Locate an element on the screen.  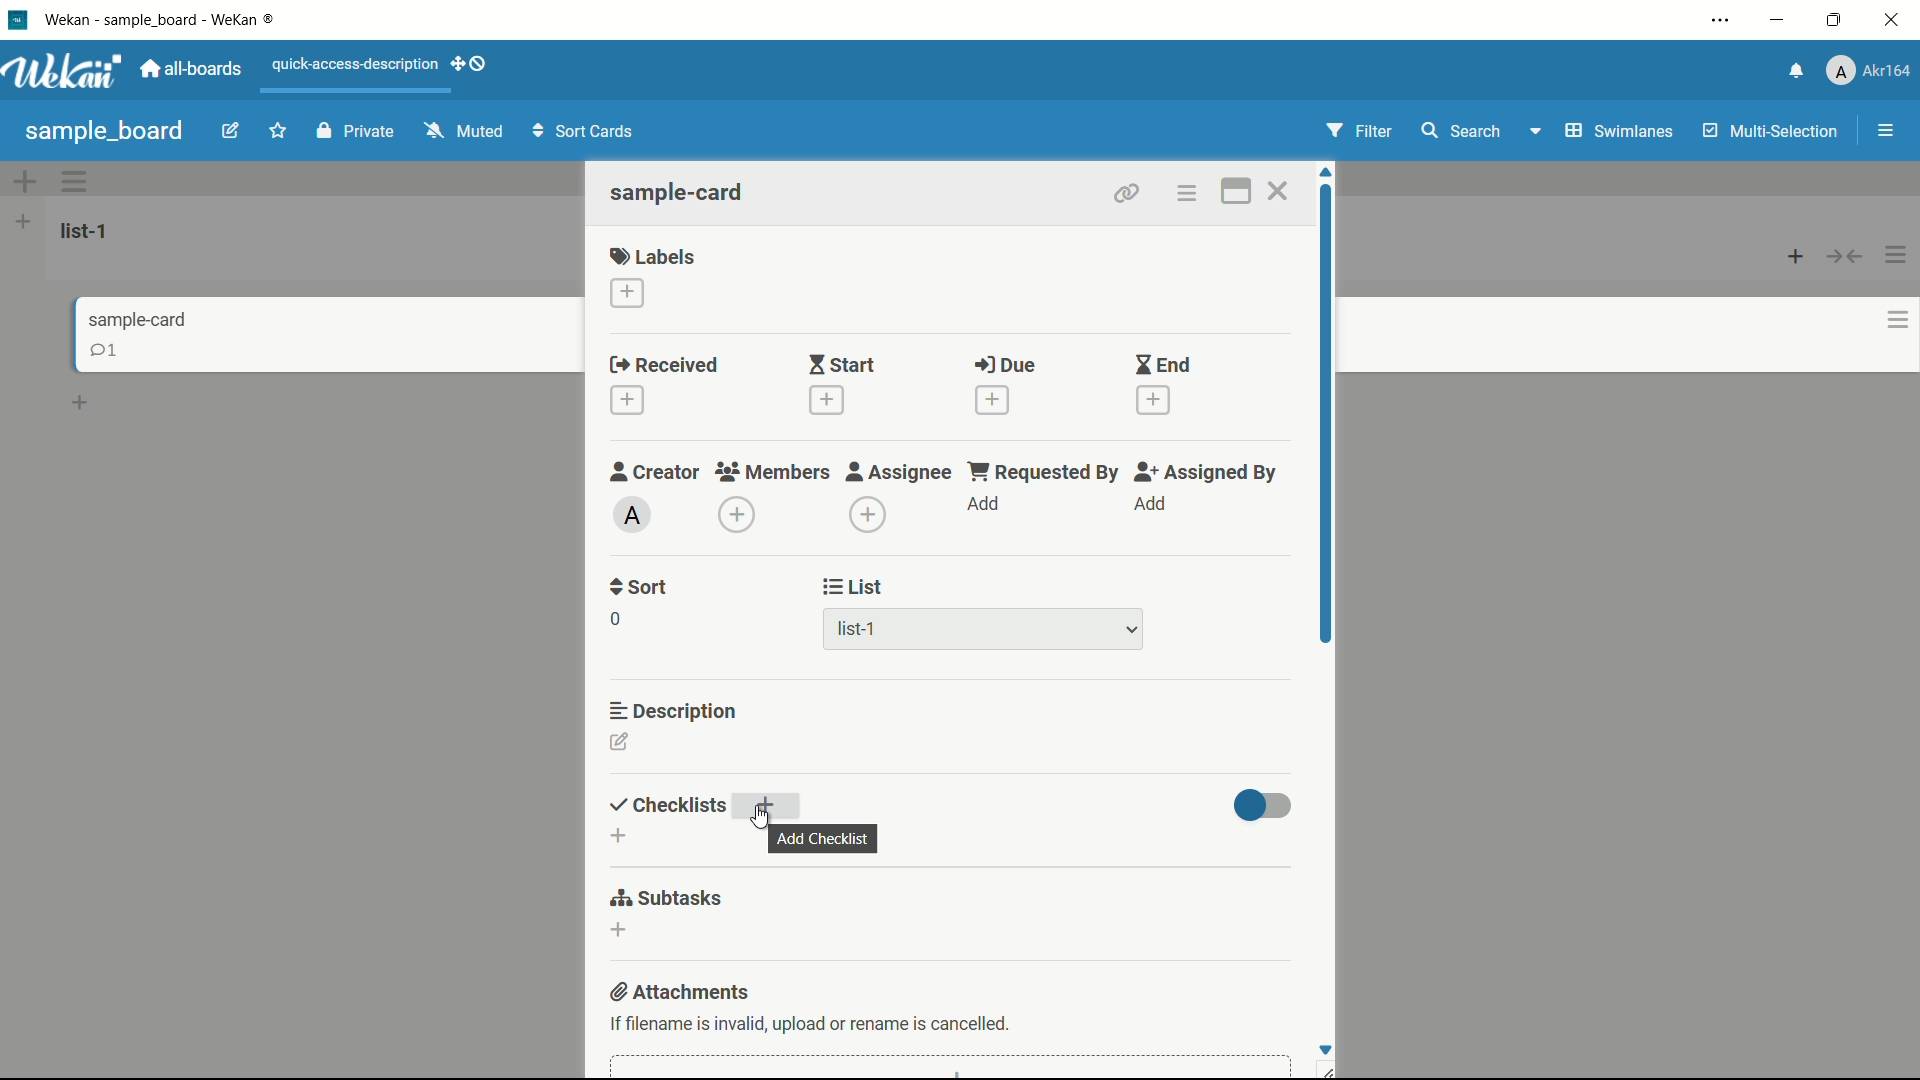
close app is located at coordinates (1896, 21).